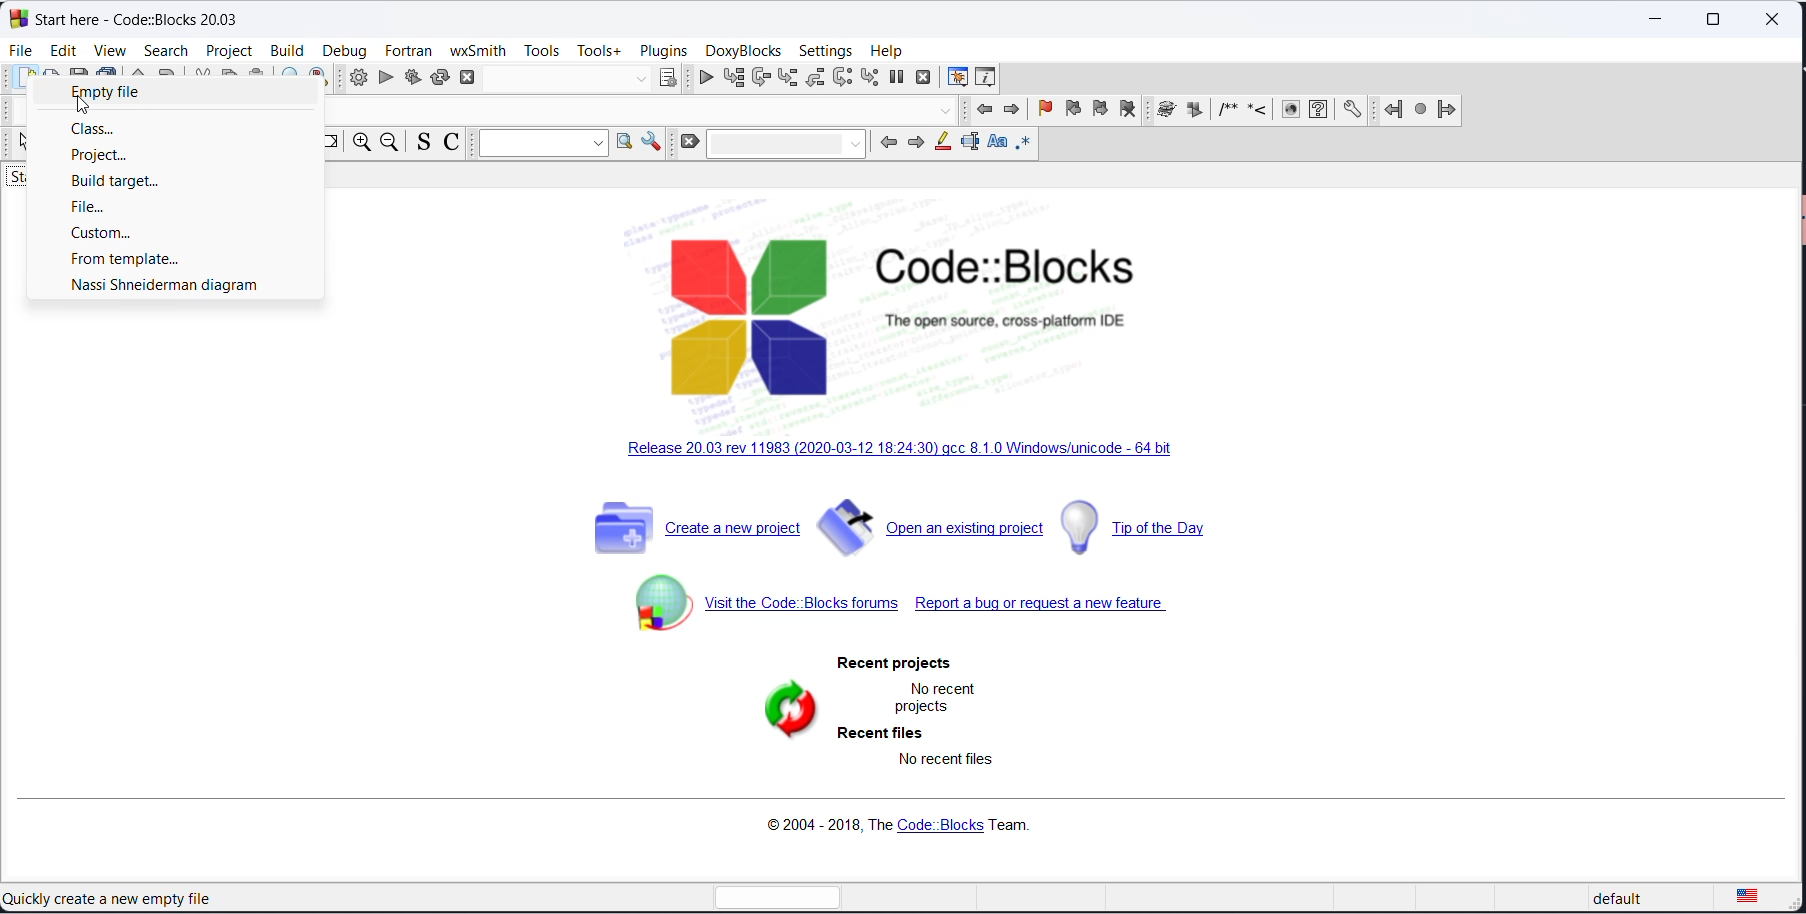  What do you see at coordinates (944, 146) in the screenshot?
I see `highlight` at bounding box center [944, 146].